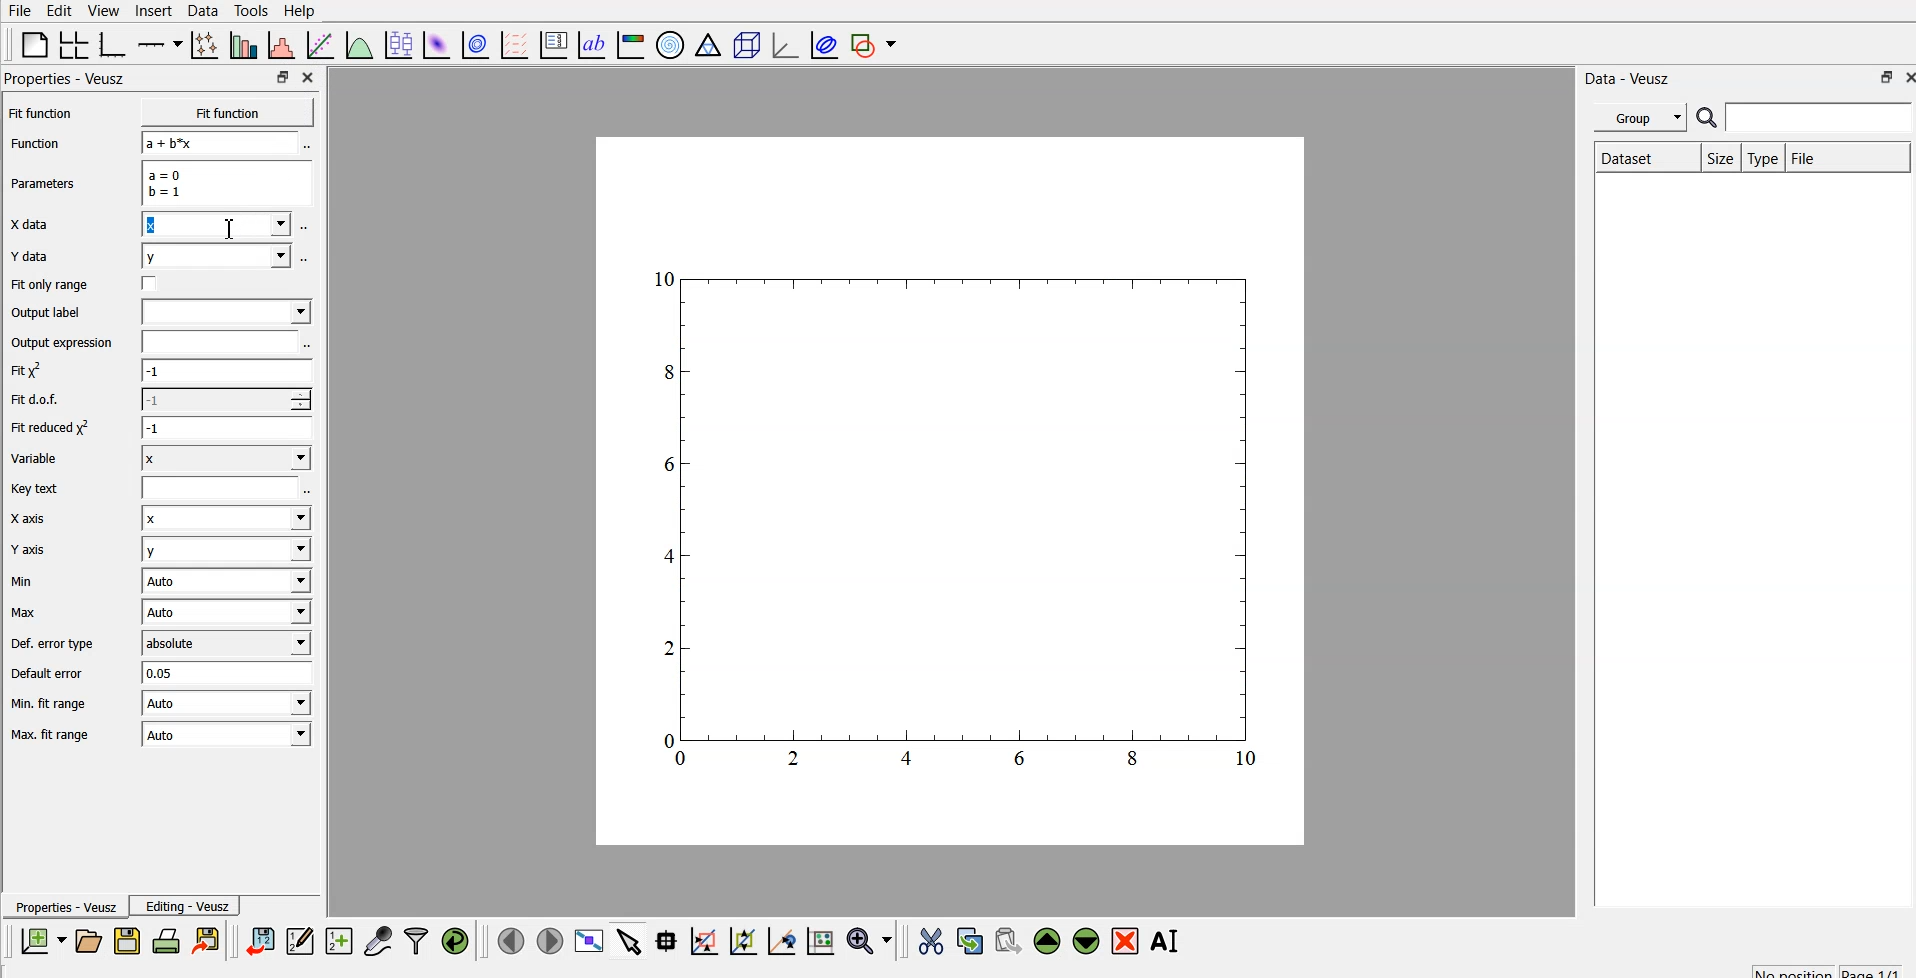 The image size is (1916, 978). I want to click on click to recenter graph axes, so click(784, 942).